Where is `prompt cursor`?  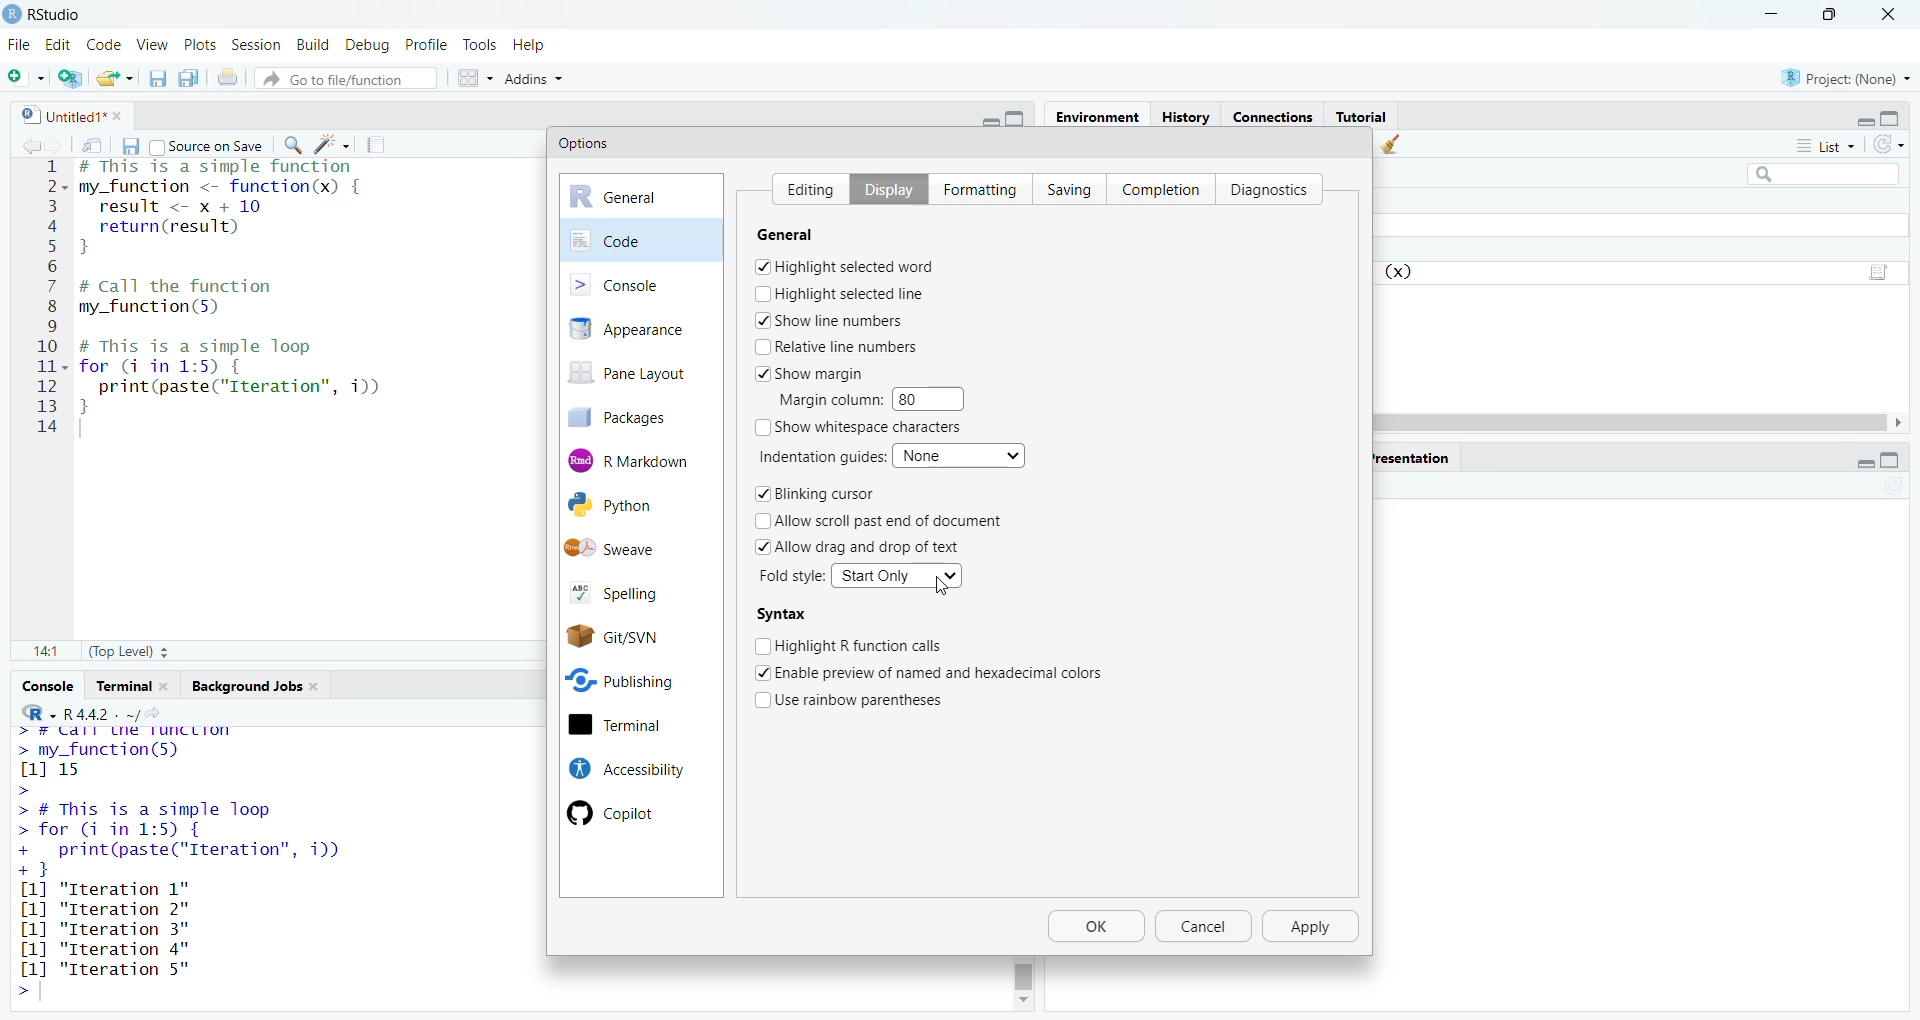 prompt cursor is located at coordinates (20, 992).